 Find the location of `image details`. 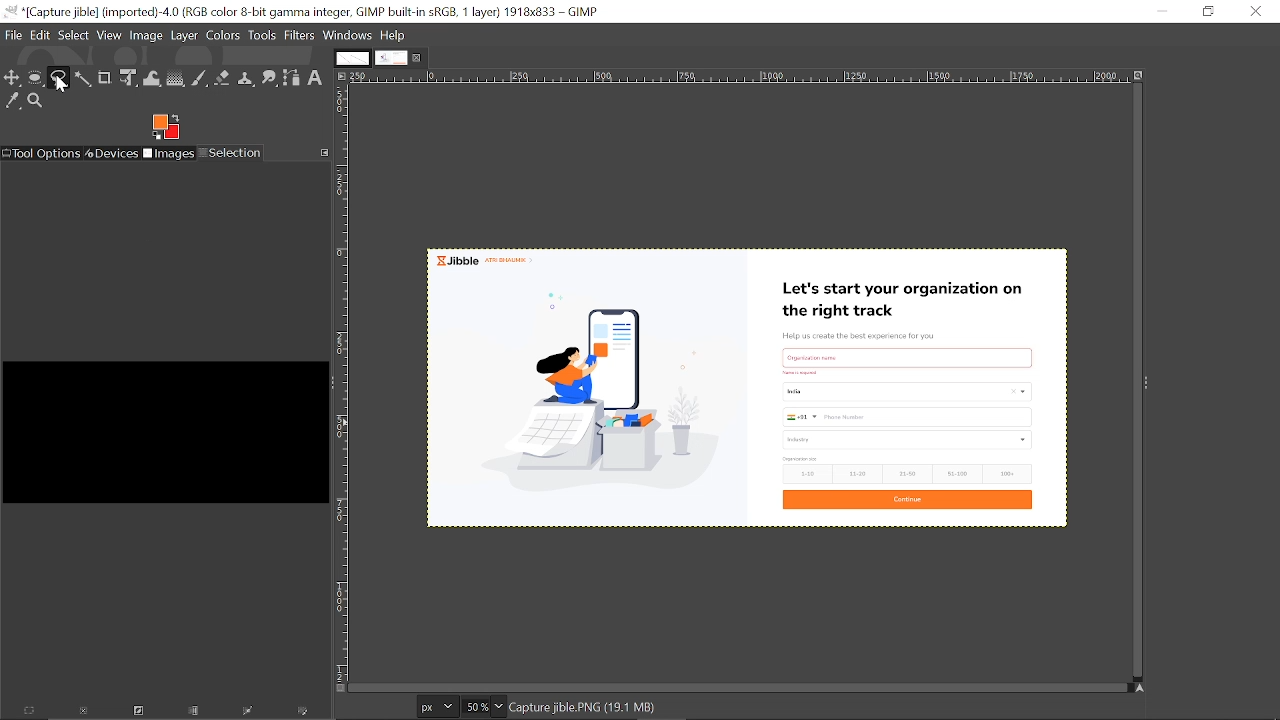

image details is located at coordinates (592, 708).